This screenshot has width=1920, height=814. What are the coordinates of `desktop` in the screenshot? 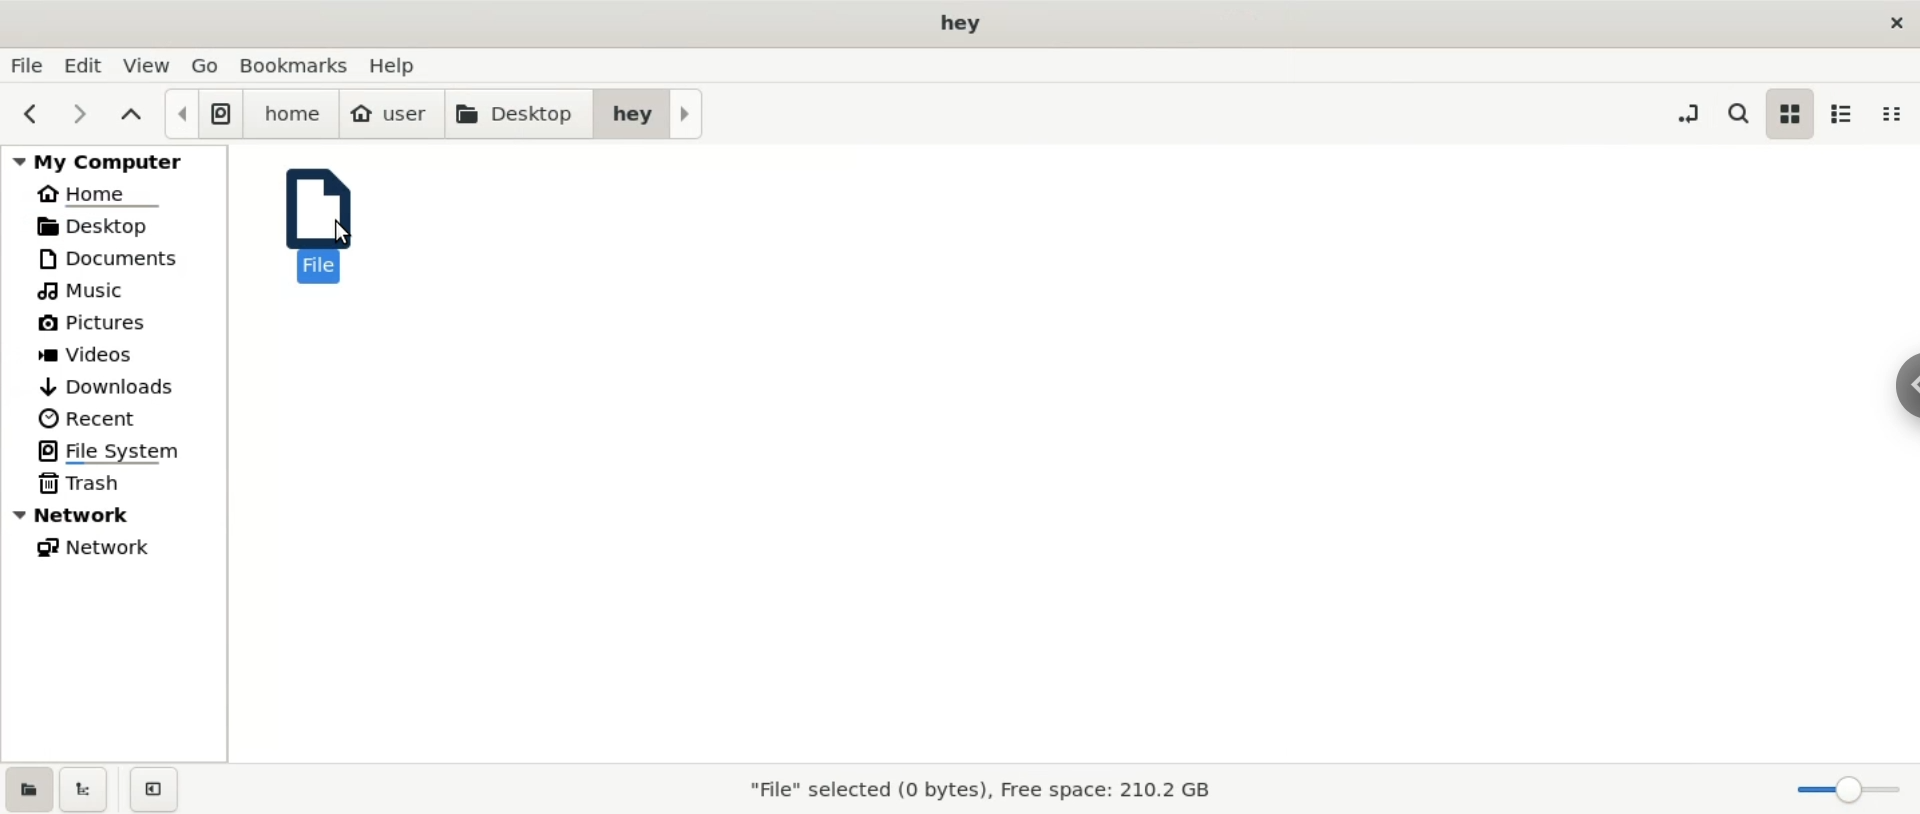 It's located at (517, 115).